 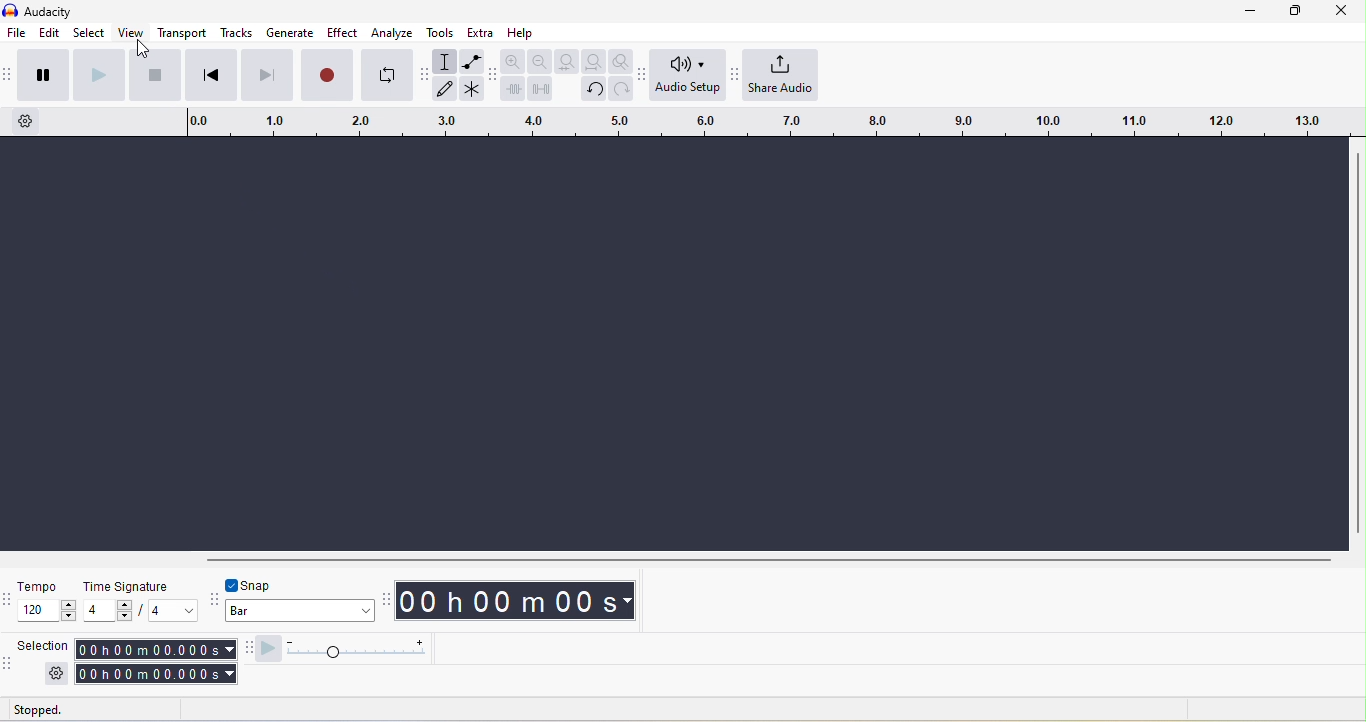 What do you see at coordinates (595, 61) in the screenshot?
I see `fit project to width` at bounding box center [595, 61].